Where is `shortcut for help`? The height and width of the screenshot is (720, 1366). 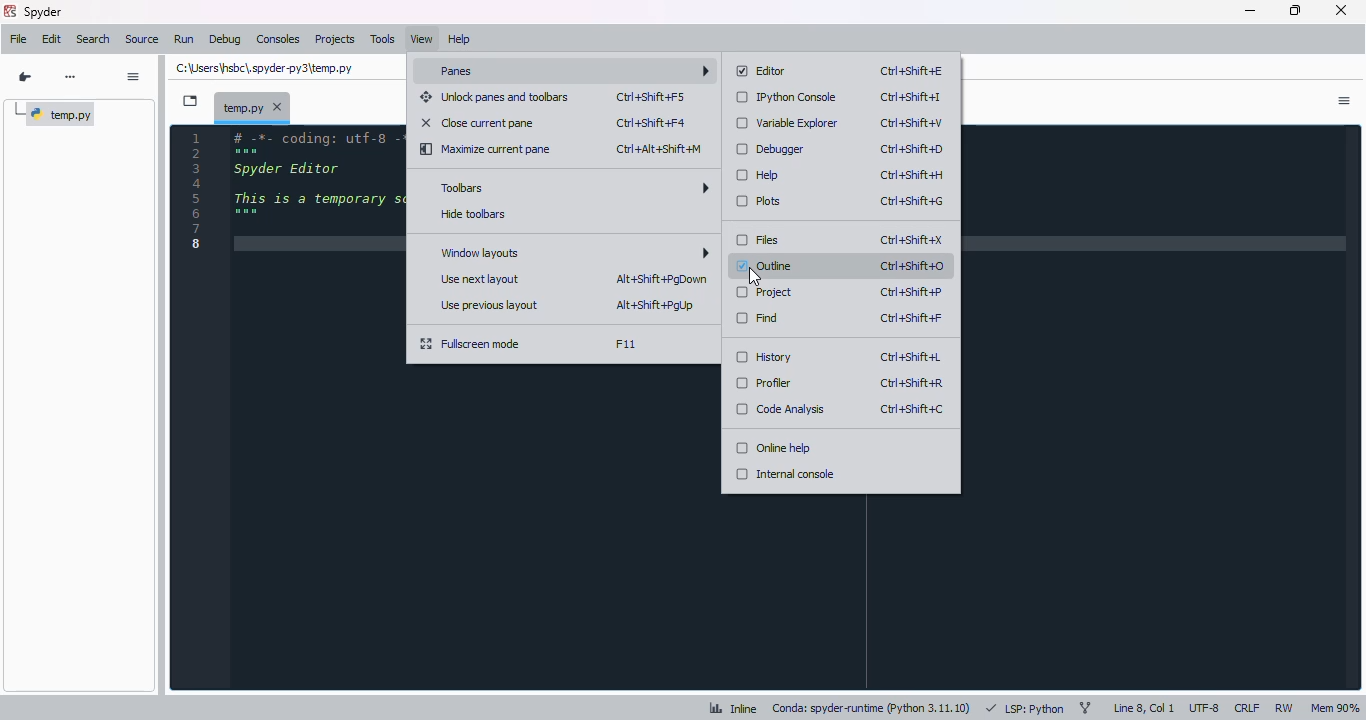
shortcut for help is located at coordinates (912, 175).